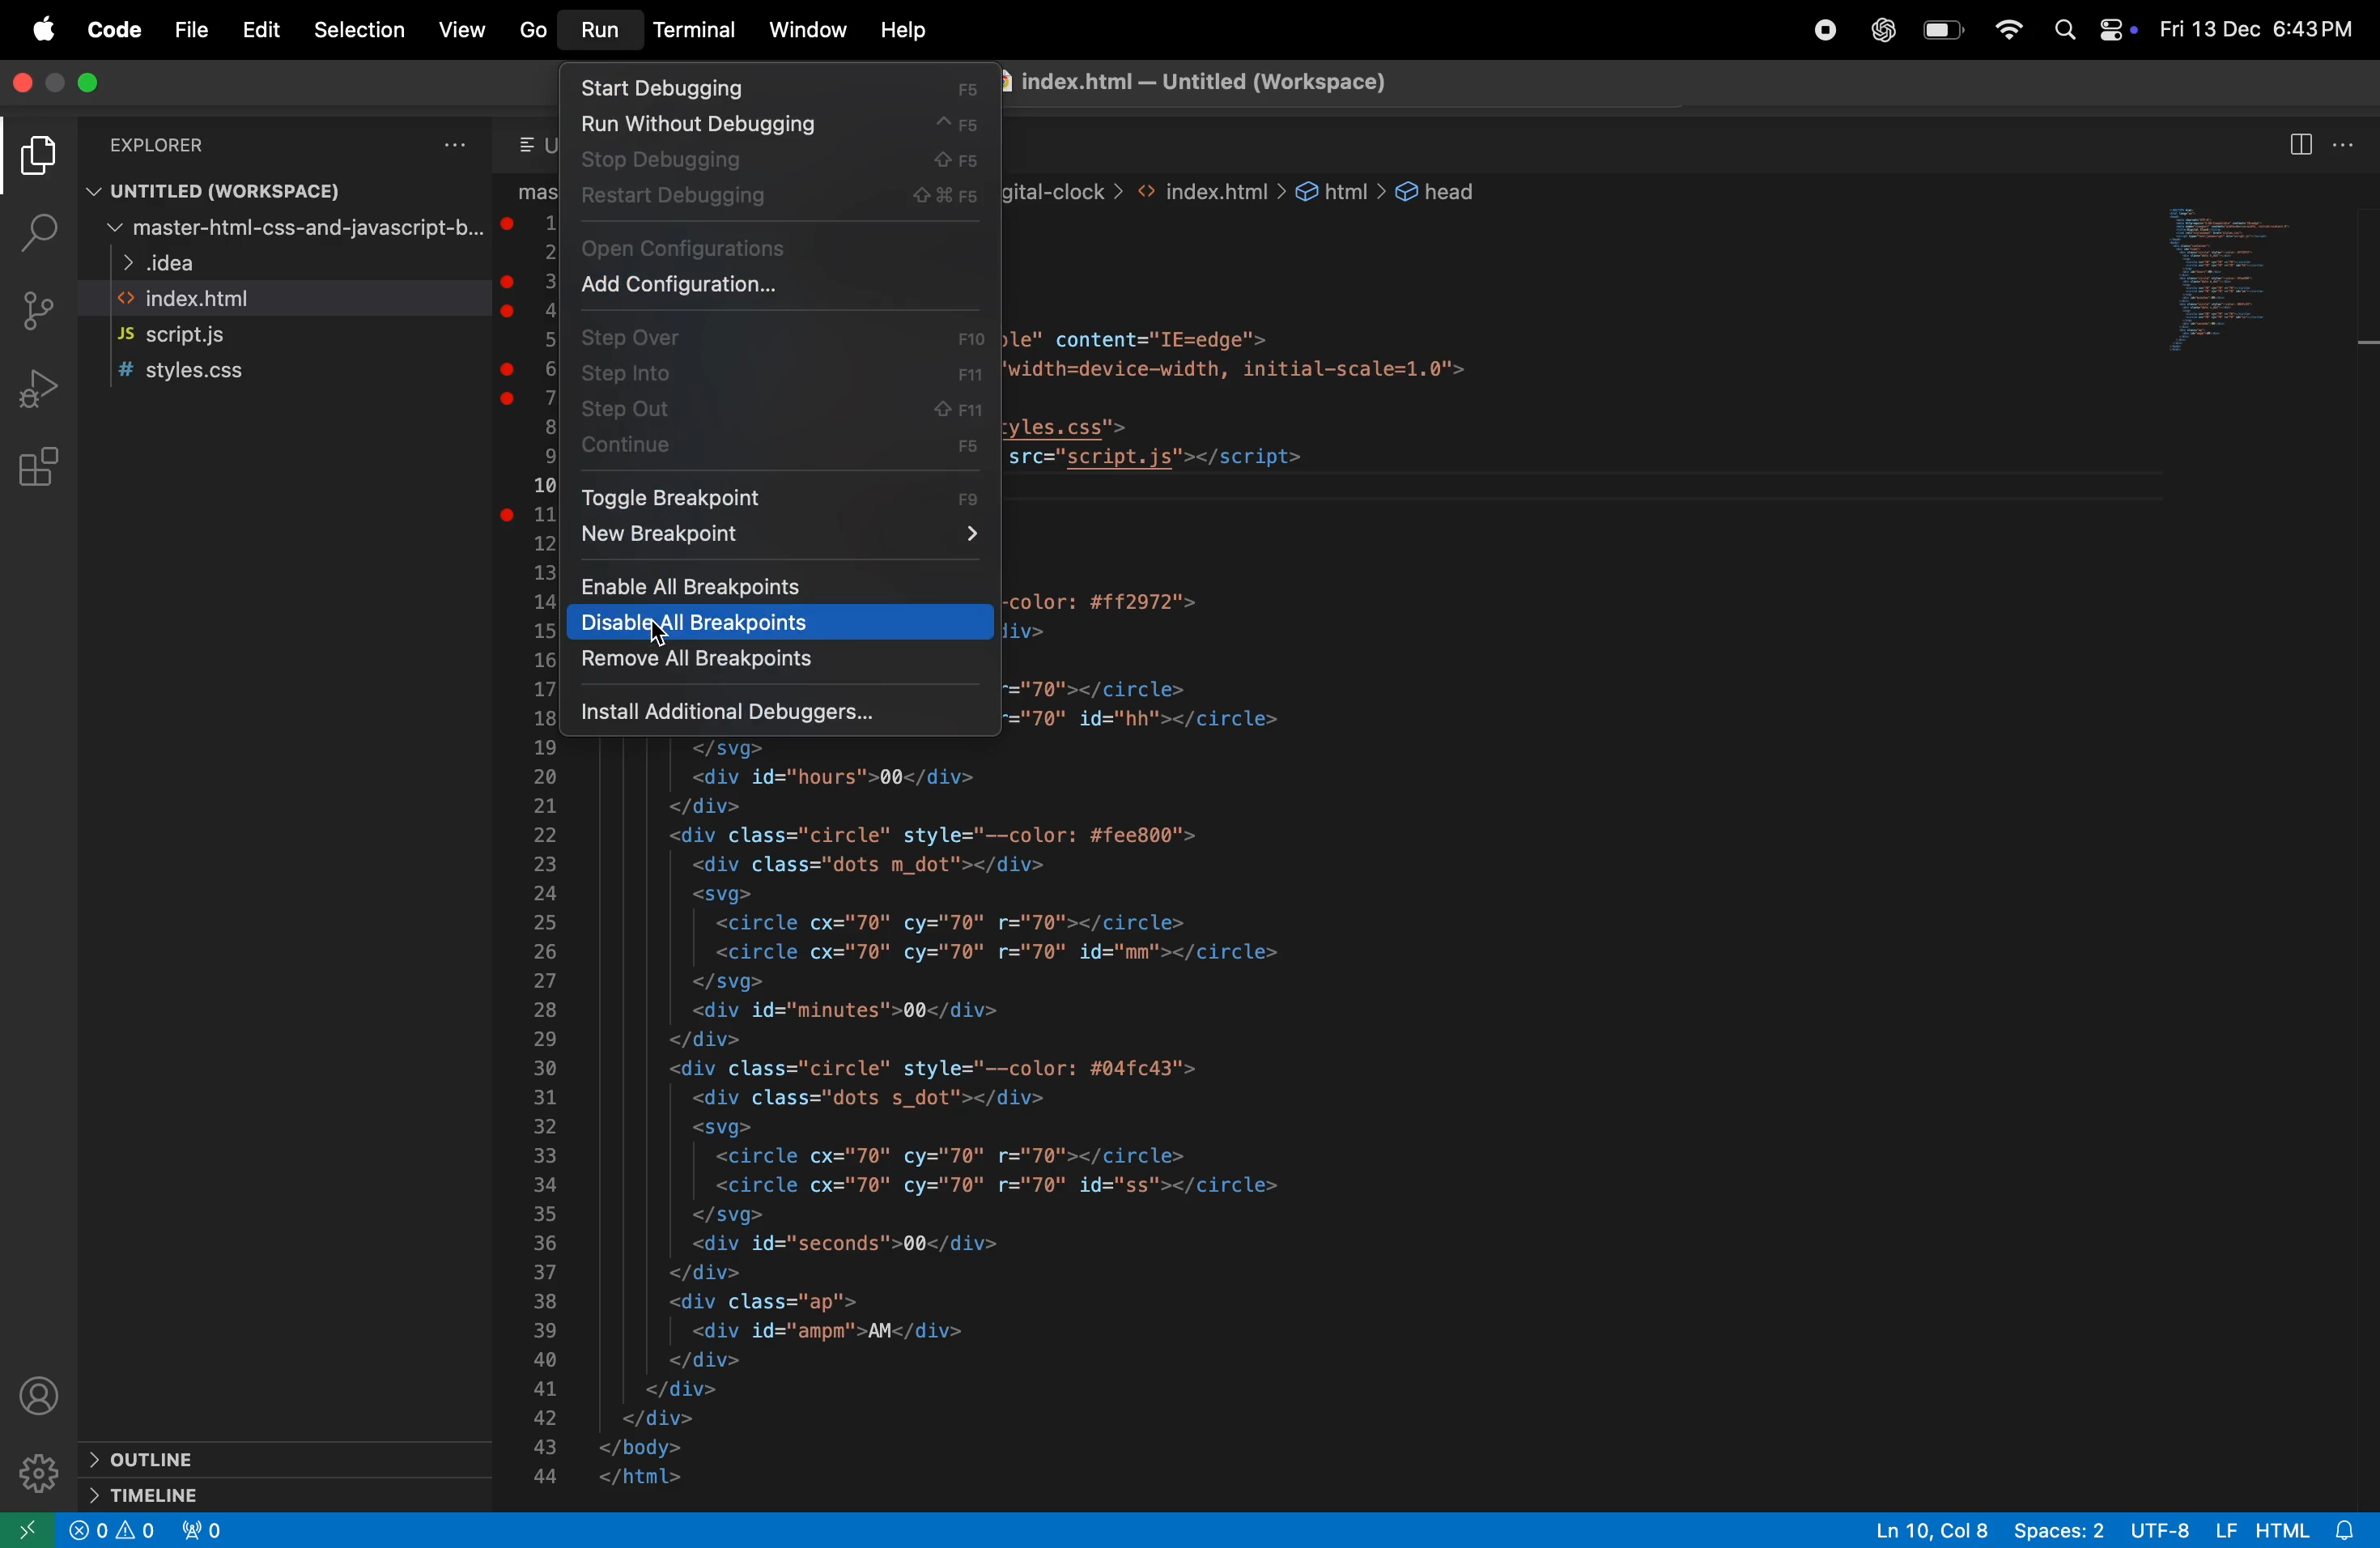  Describe the element at coordinates (1933, 1530) in the screenshot. I see `line 10 col 28` at that location.